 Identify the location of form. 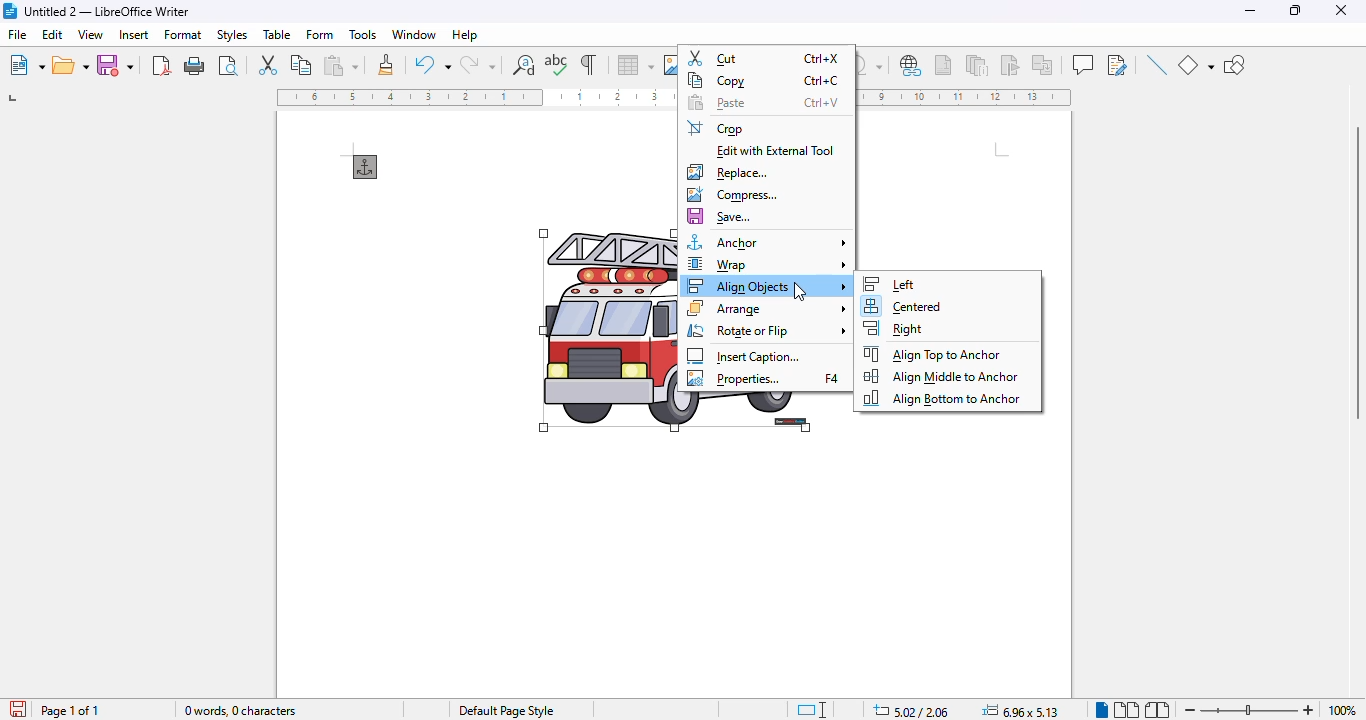
(321, 34).